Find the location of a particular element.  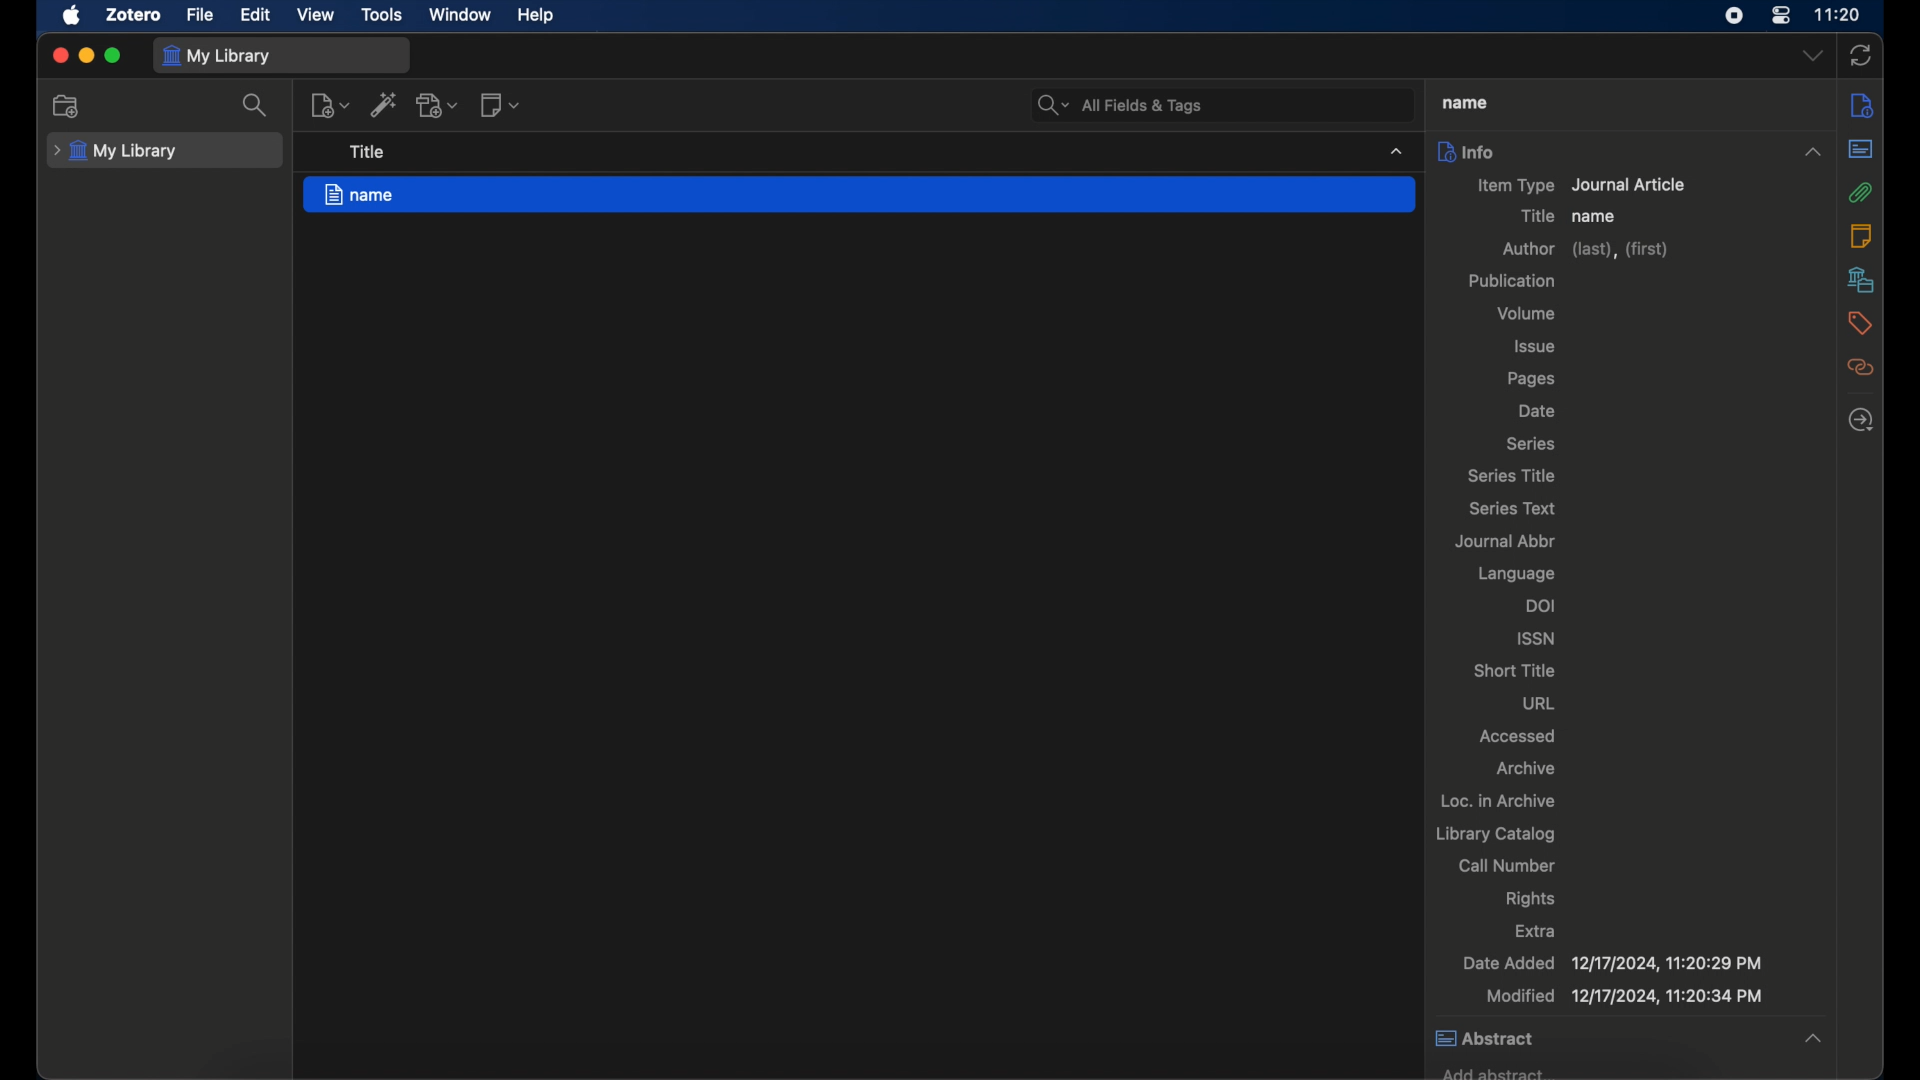

my library is located at coordinates (115, 151).